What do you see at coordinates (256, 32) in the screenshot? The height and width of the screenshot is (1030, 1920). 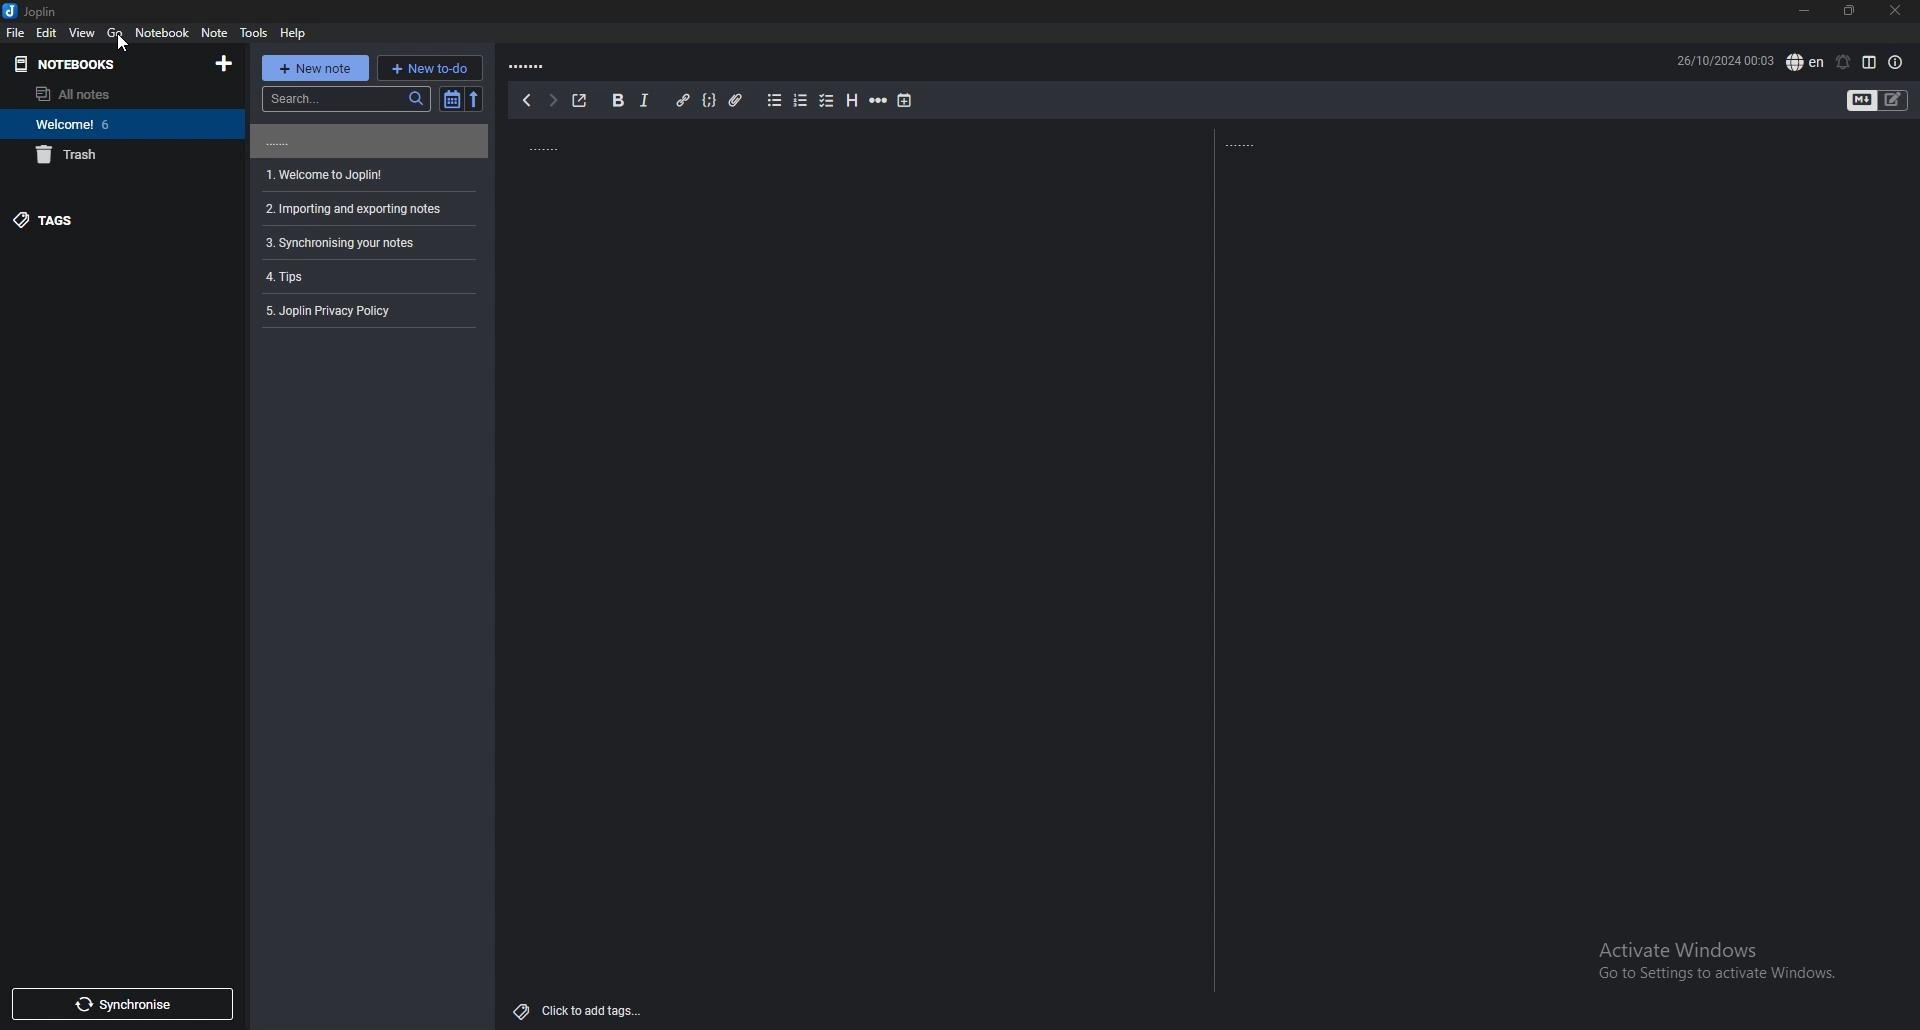 I see `tools` at bounding box center [256, 32].